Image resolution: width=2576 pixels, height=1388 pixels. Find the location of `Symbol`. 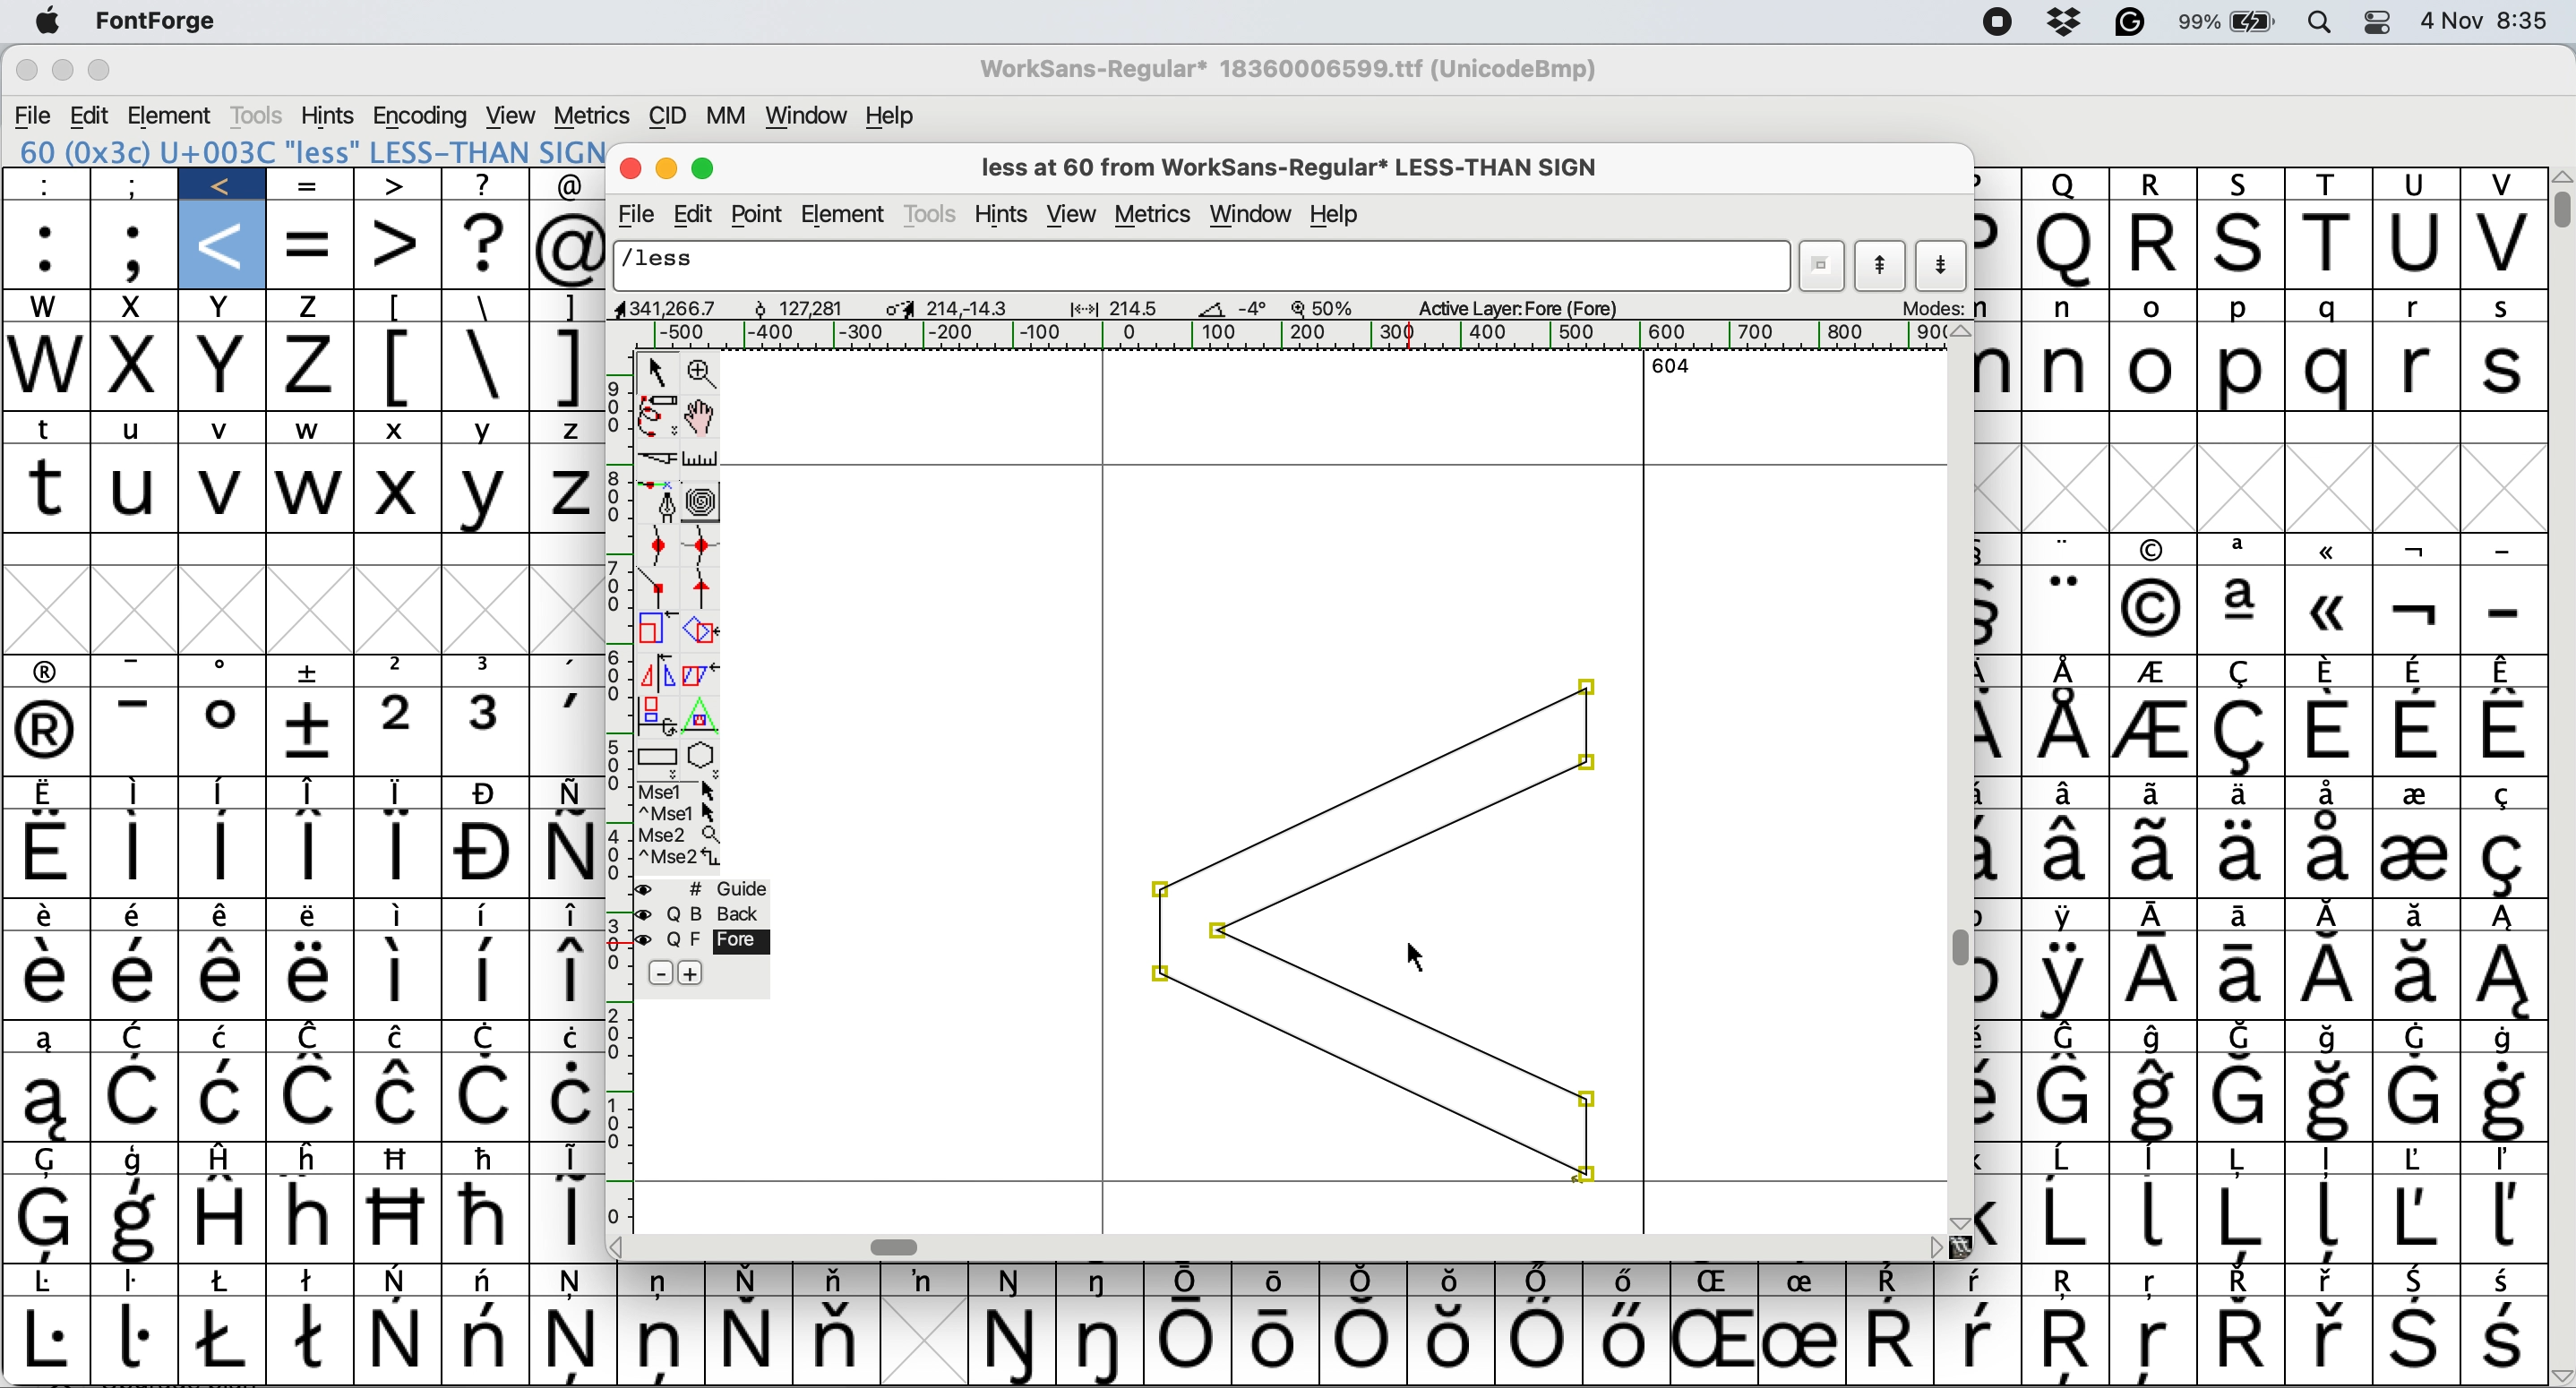

Symbol is located at coordinates (844, 1278).